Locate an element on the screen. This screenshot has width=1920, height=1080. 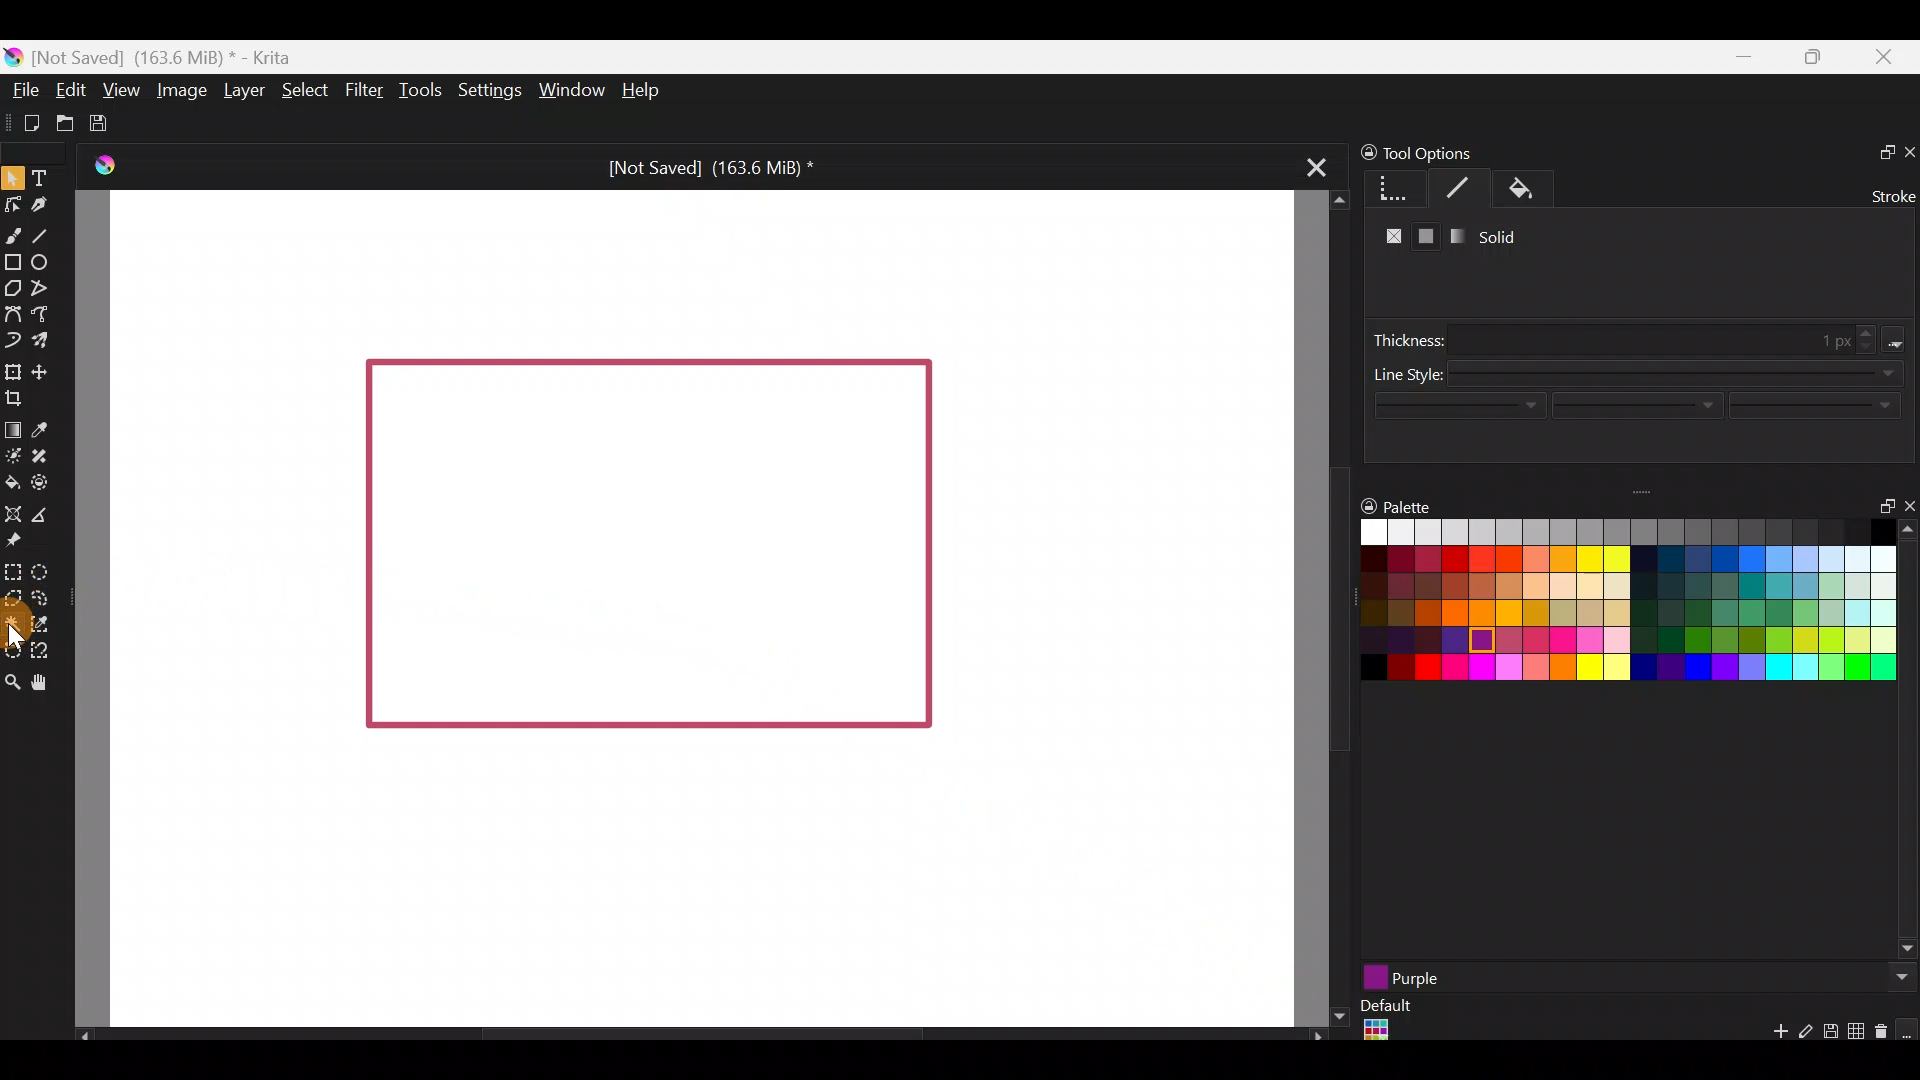
Polygonal section tool is located at coordinates (13, 599).